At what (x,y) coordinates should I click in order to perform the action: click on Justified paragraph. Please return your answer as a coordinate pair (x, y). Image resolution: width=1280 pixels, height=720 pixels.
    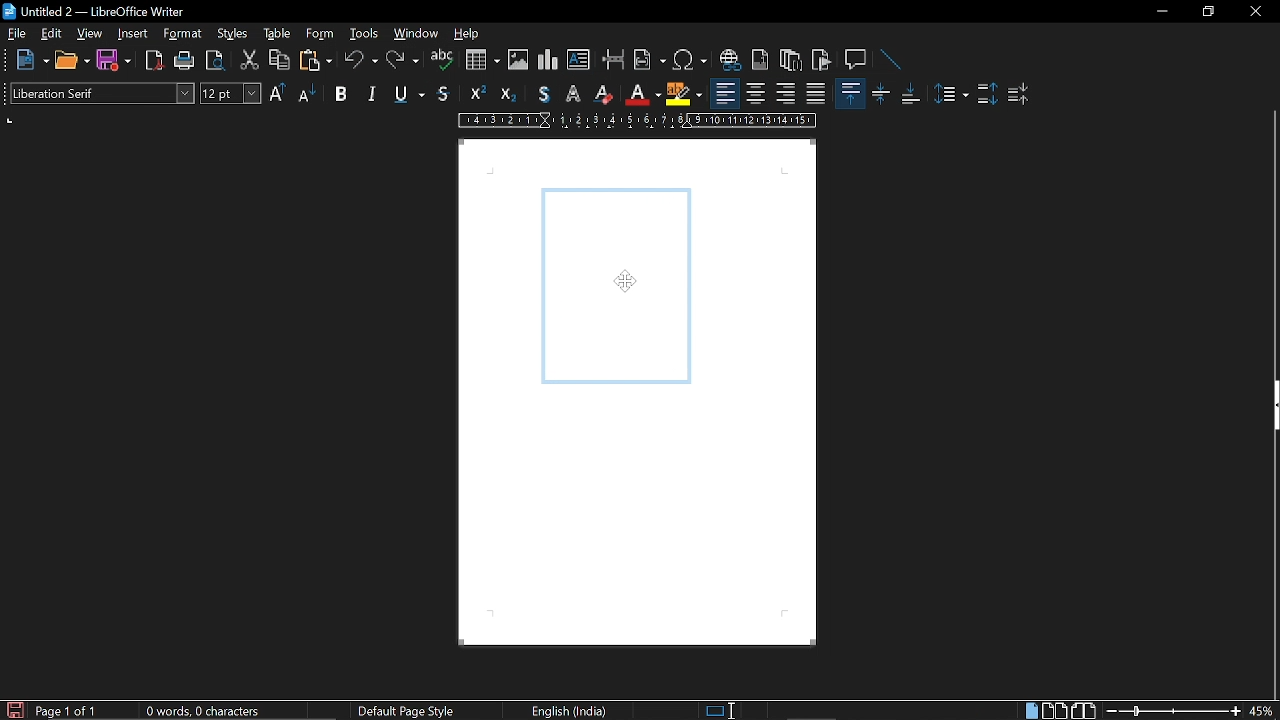
    Looking at the image, I should click on (953, 95).